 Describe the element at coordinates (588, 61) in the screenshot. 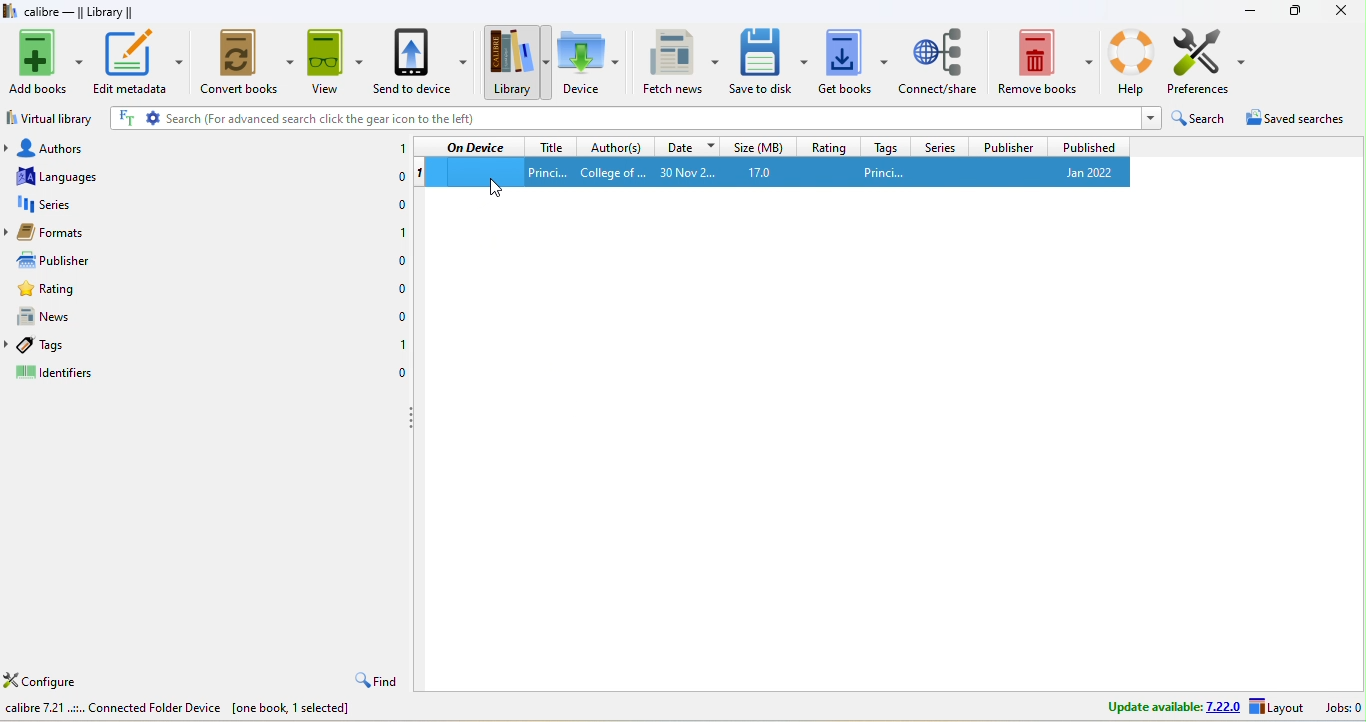

I see `device` at that location.